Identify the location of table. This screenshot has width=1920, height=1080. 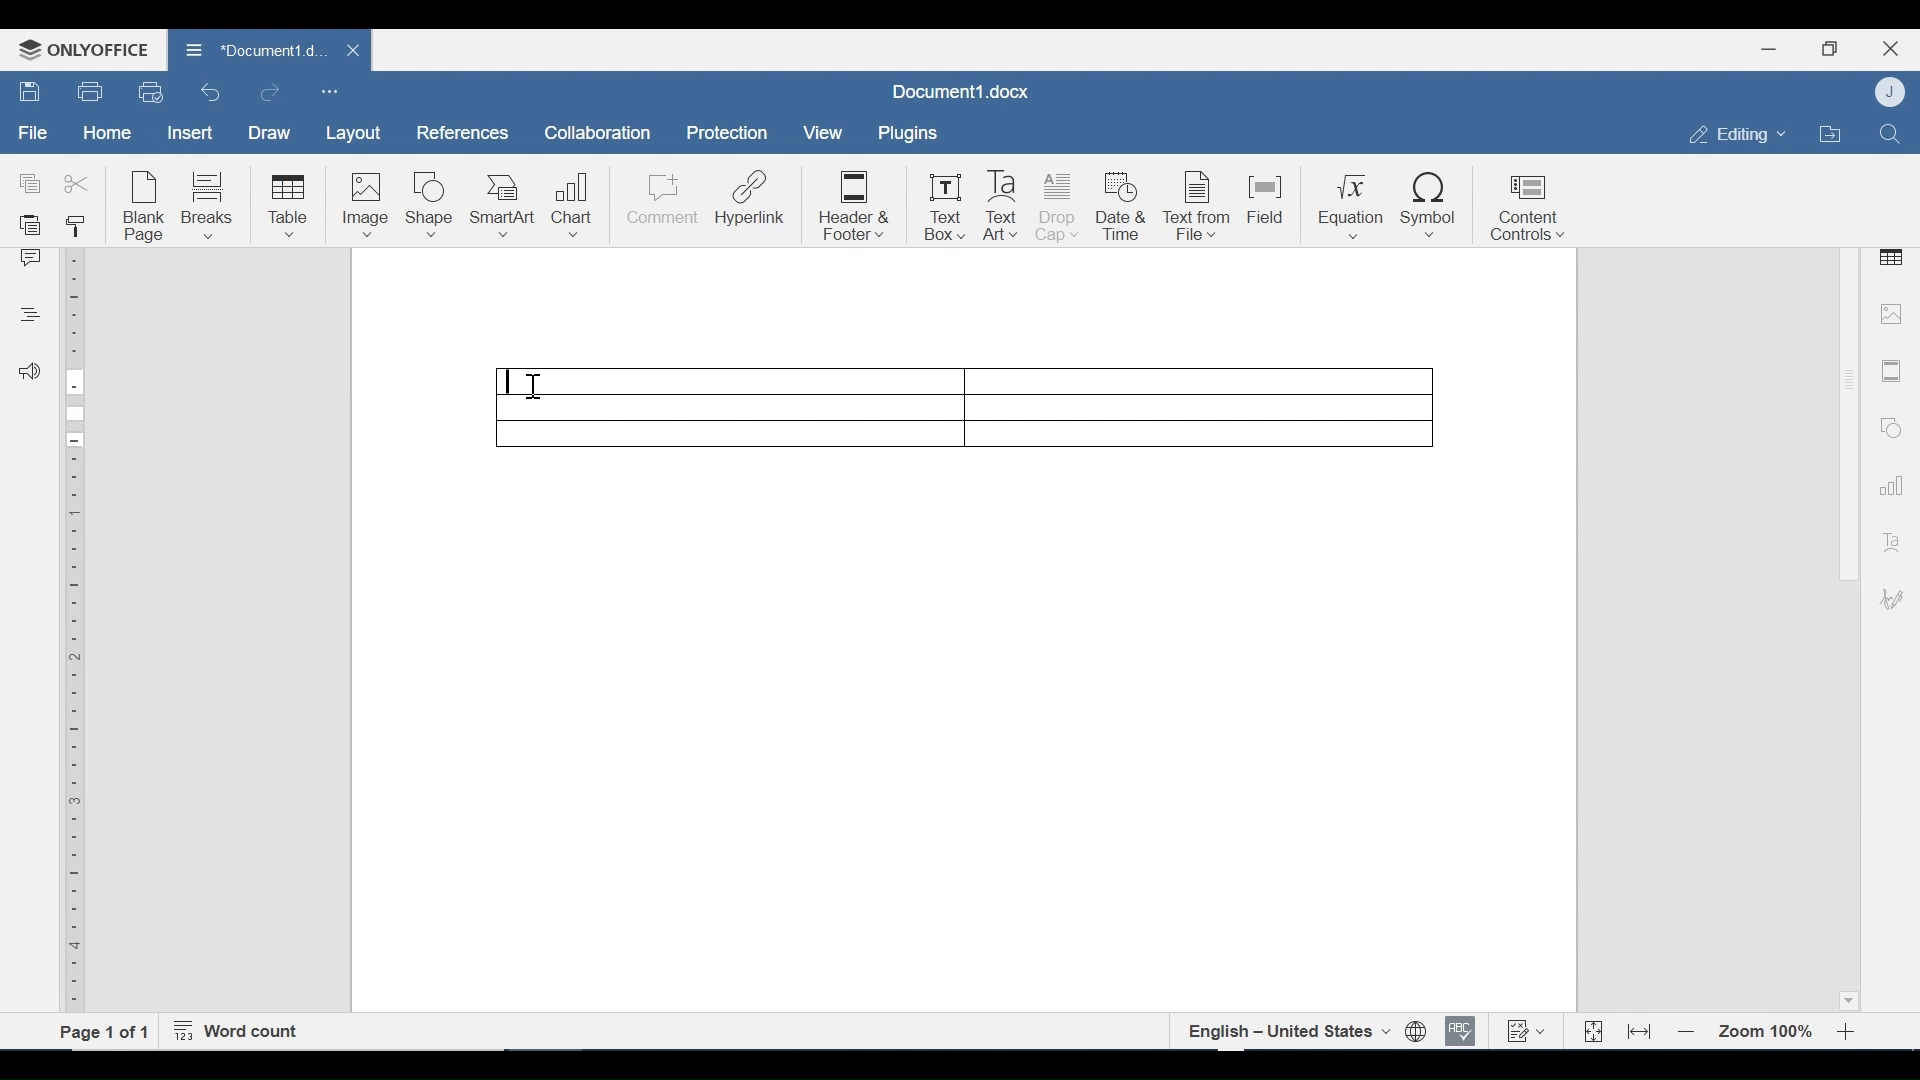
(966, 407).